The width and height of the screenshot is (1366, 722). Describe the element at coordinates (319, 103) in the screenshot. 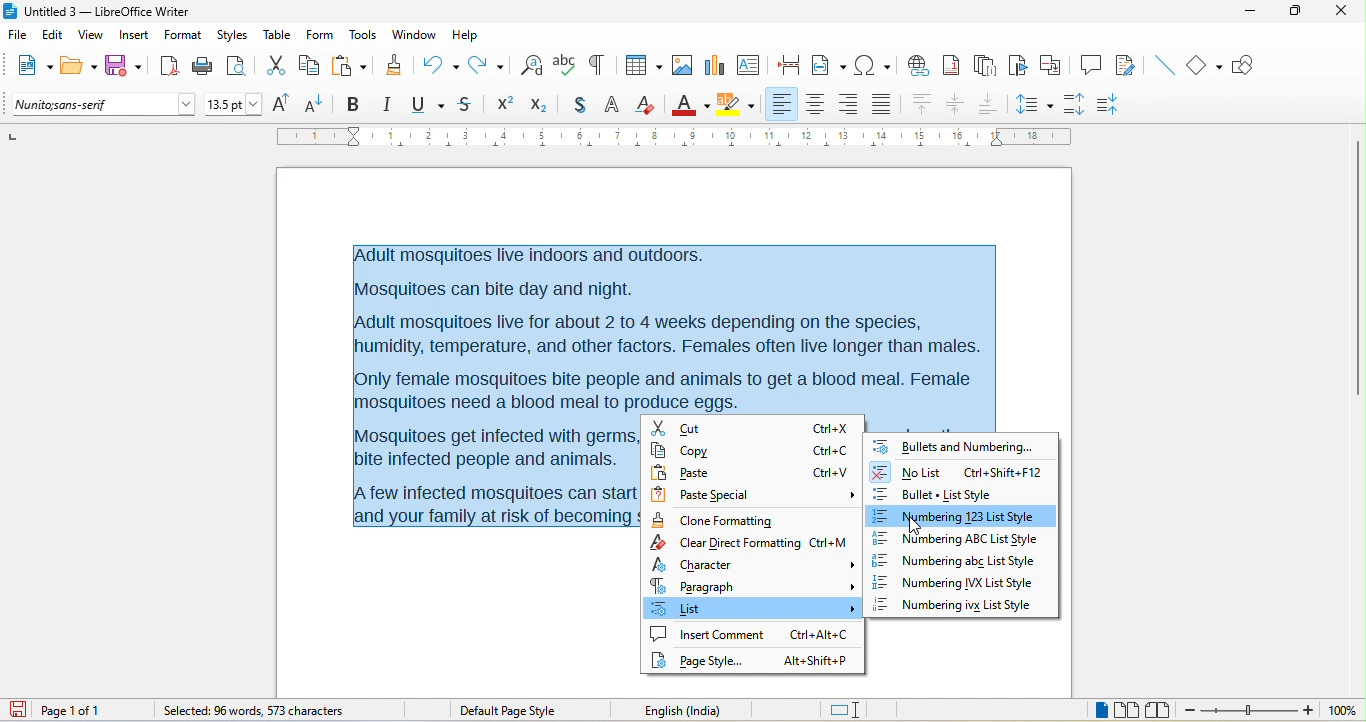

I see `decrease size` at that location.